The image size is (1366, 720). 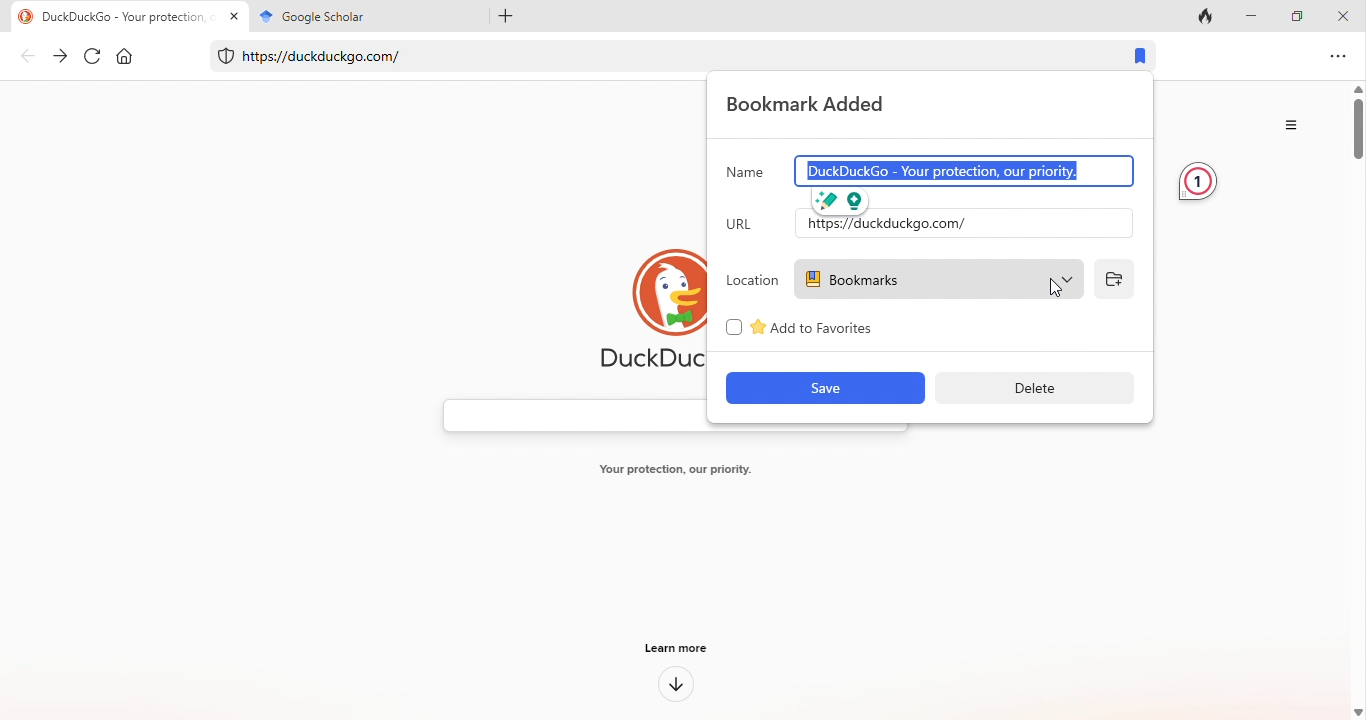 I want to click on move up , so click(x=1357, y=89).